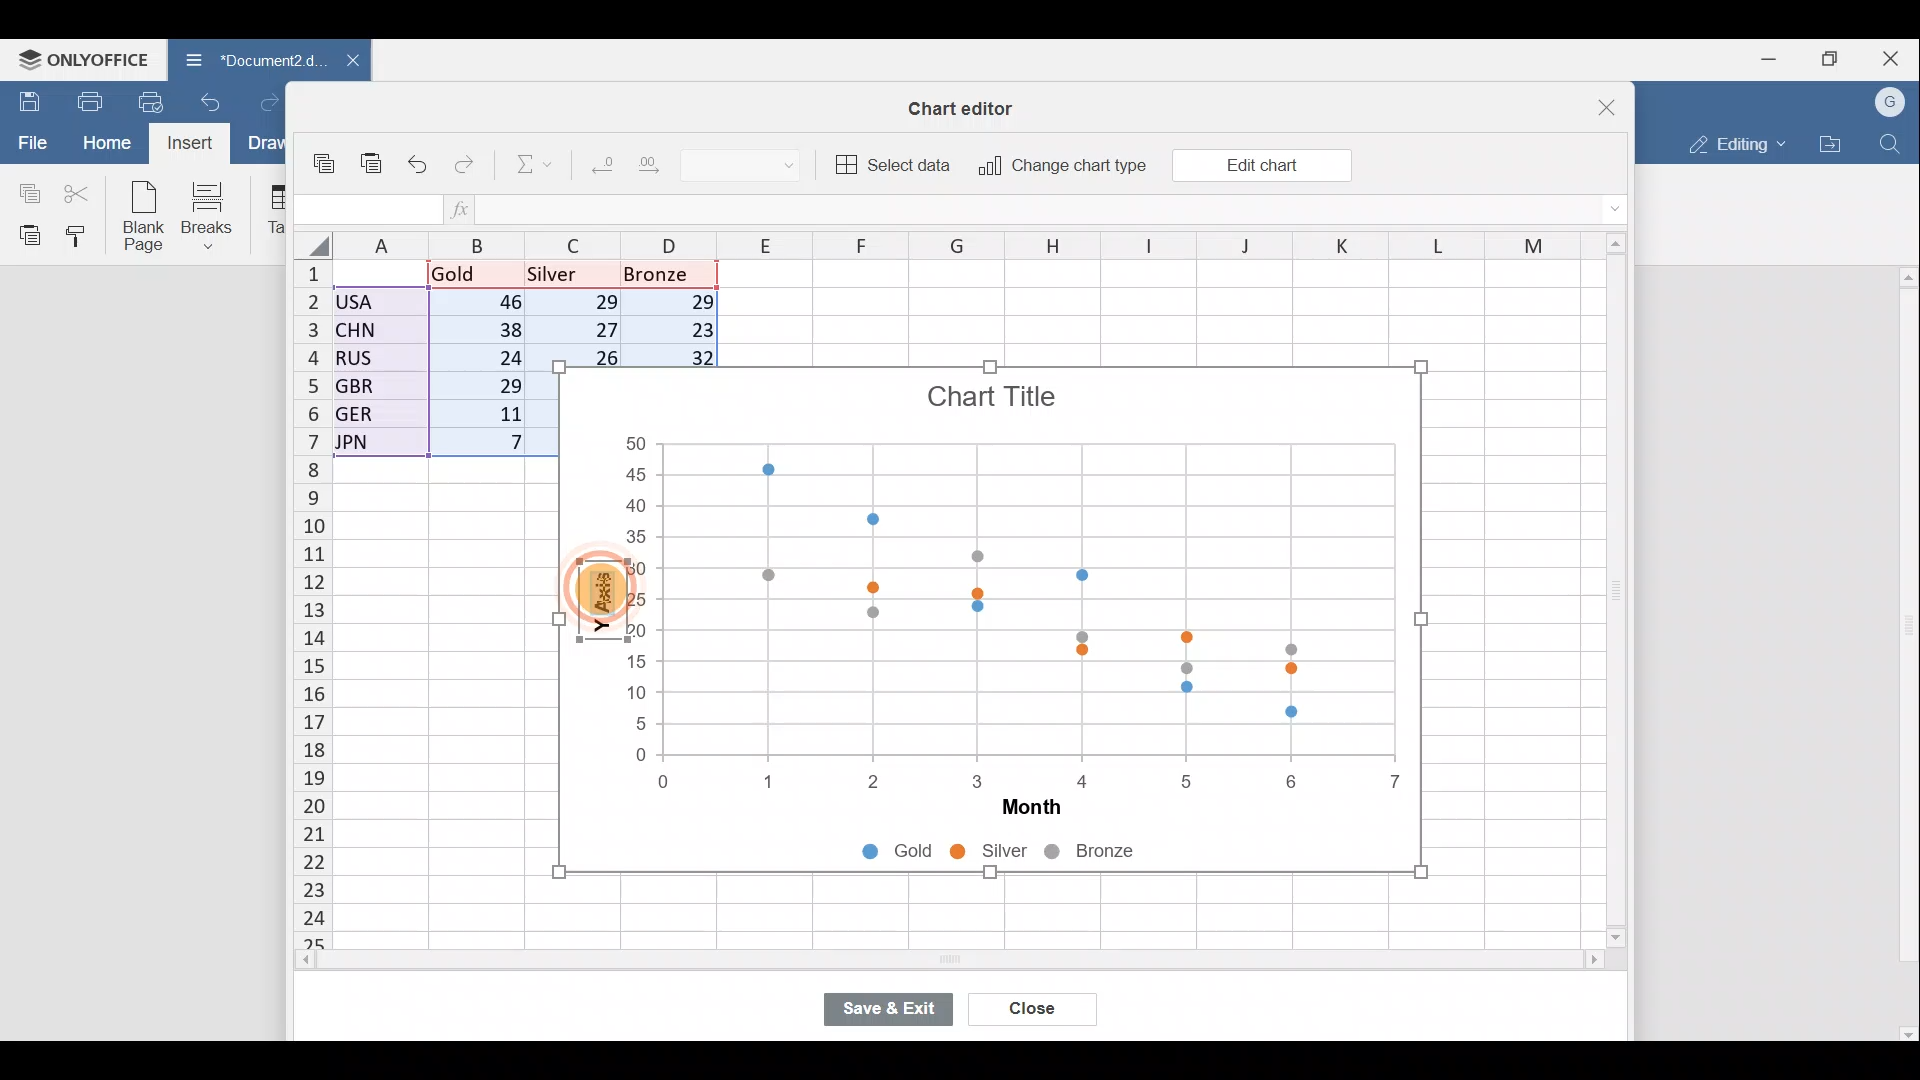 The width and height of the screenshot is (1920, 1080). Describe the element at coordinates (1765, 61) in the screenshot. I see `Minimize` at that location.